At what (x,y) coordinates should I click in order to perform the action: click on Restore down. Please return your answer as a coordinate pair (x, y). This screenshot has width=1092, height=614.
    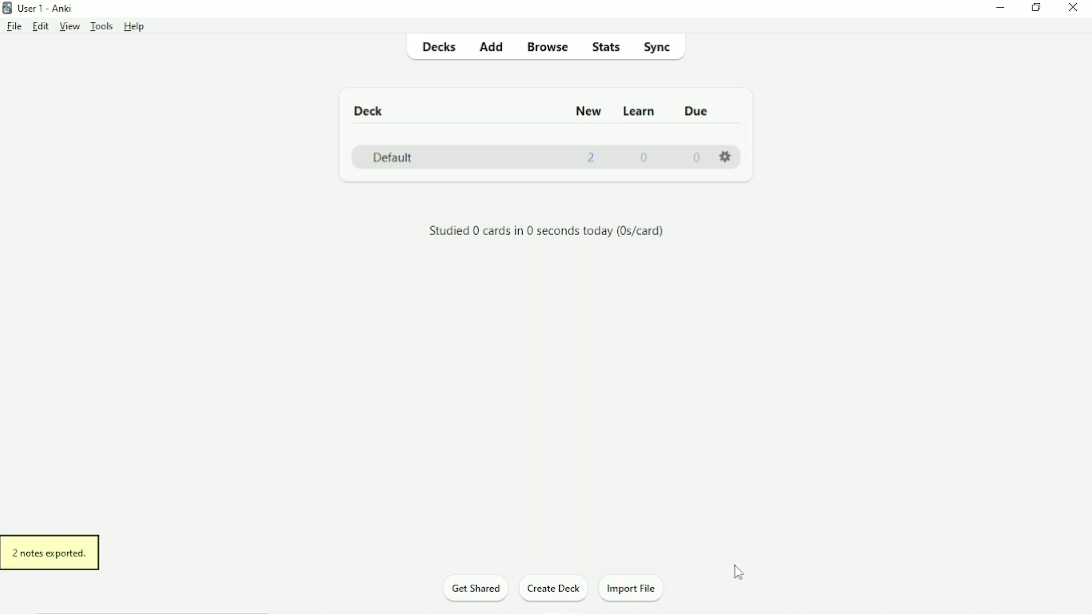
    Looking at the image, I should click on (1037, 7).